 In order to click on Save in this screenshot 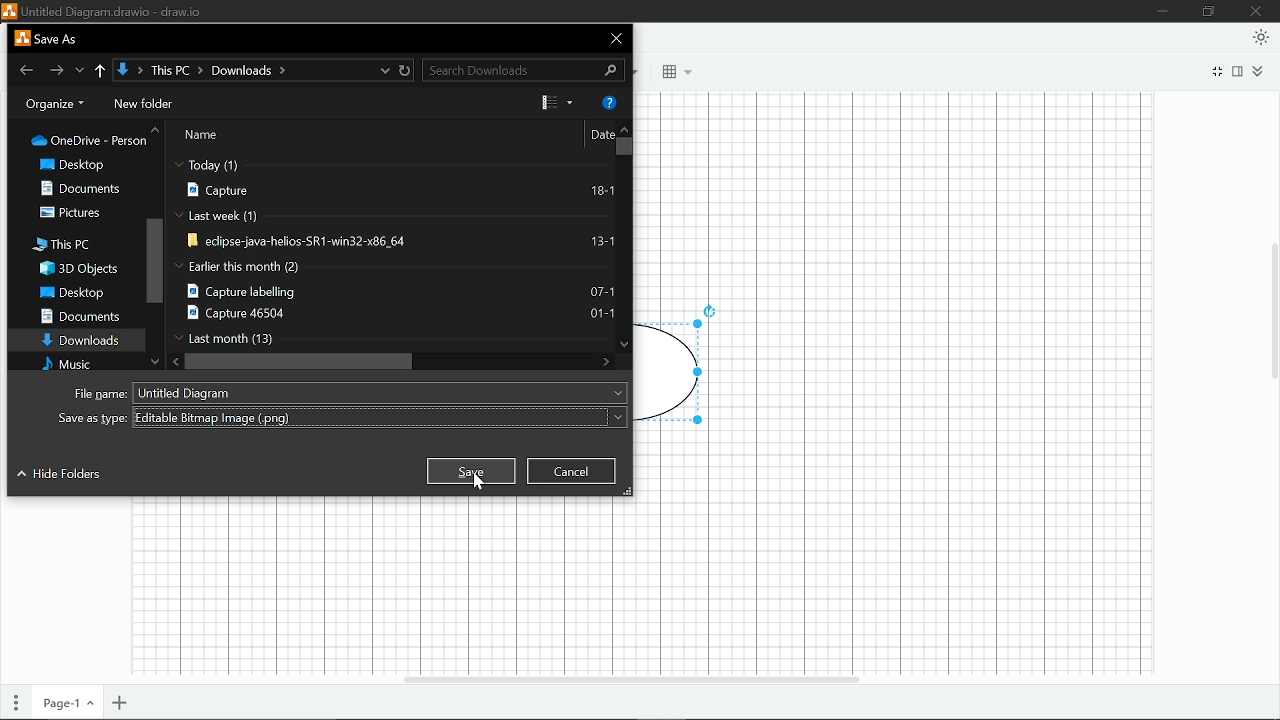, I will do `click(470, 471)`.